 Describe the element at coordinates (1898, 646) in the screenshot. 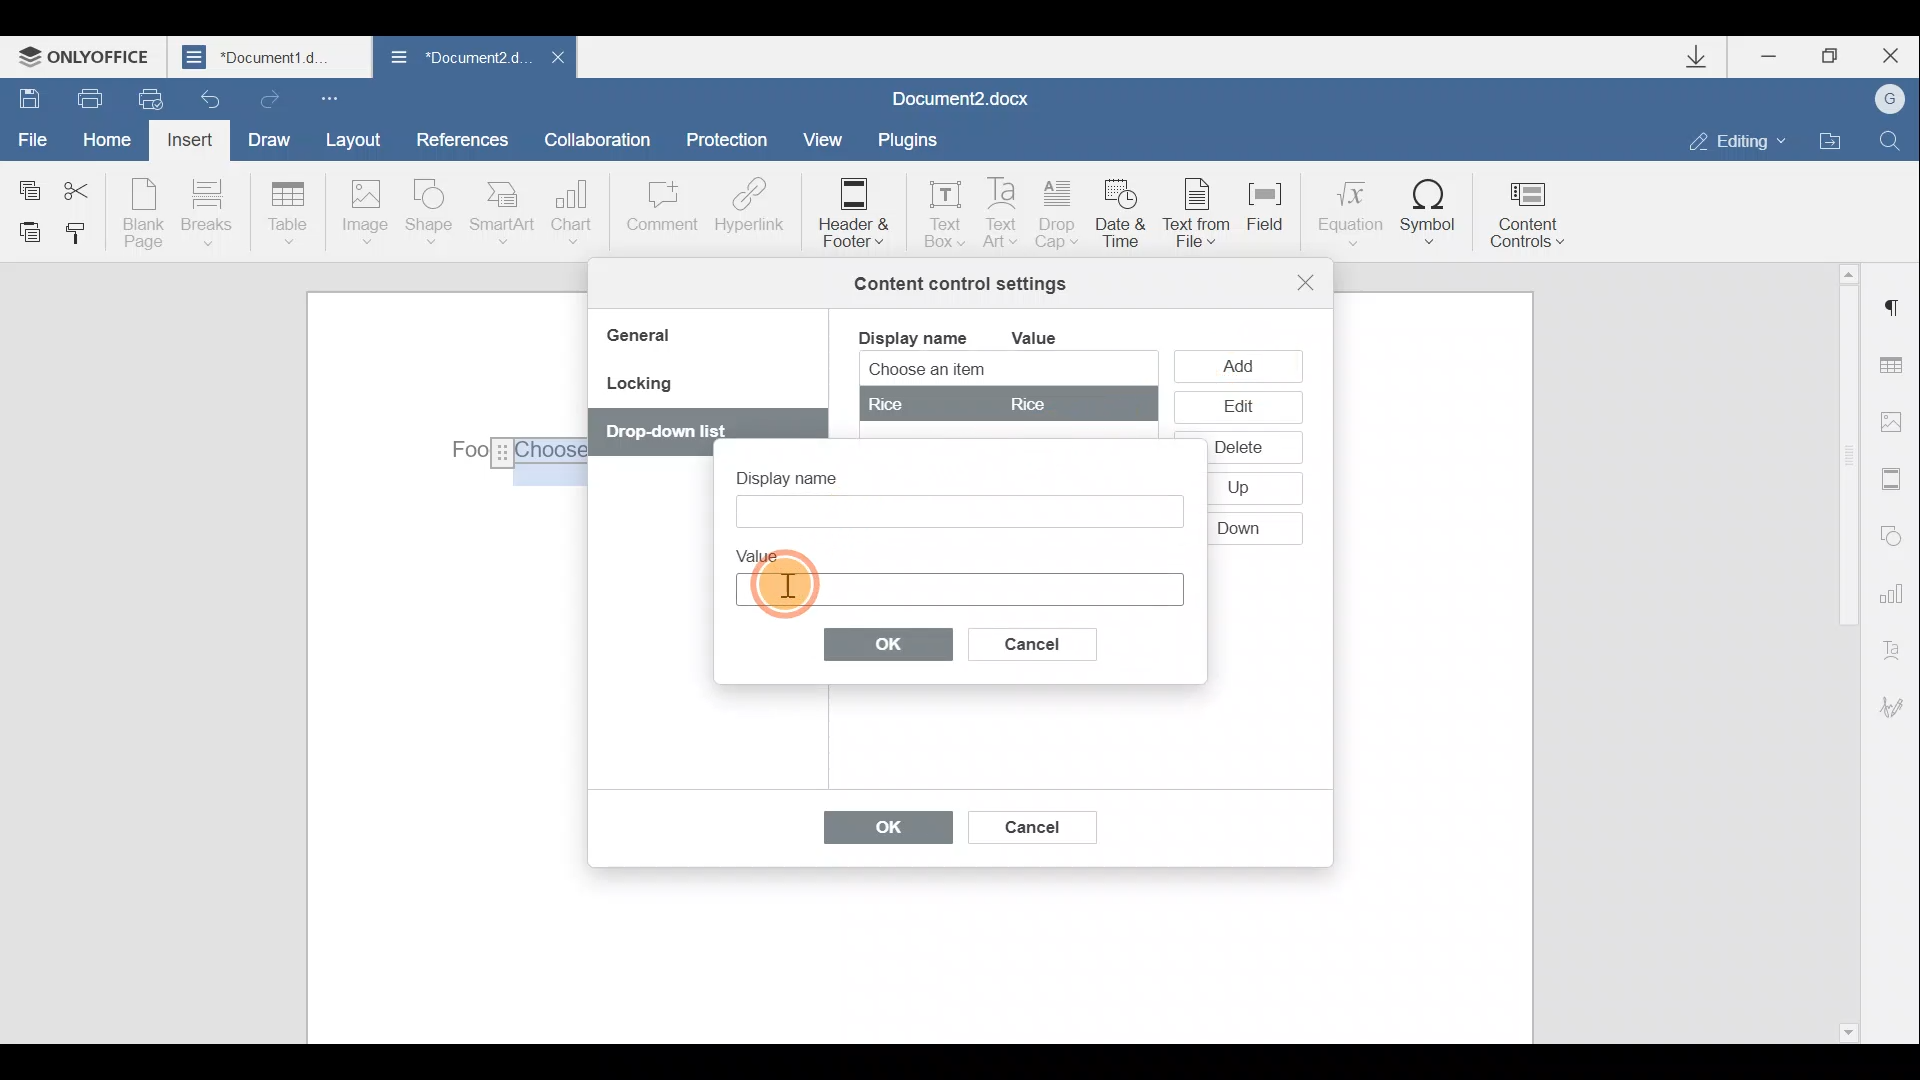

I see `Text Art settings` at that location.